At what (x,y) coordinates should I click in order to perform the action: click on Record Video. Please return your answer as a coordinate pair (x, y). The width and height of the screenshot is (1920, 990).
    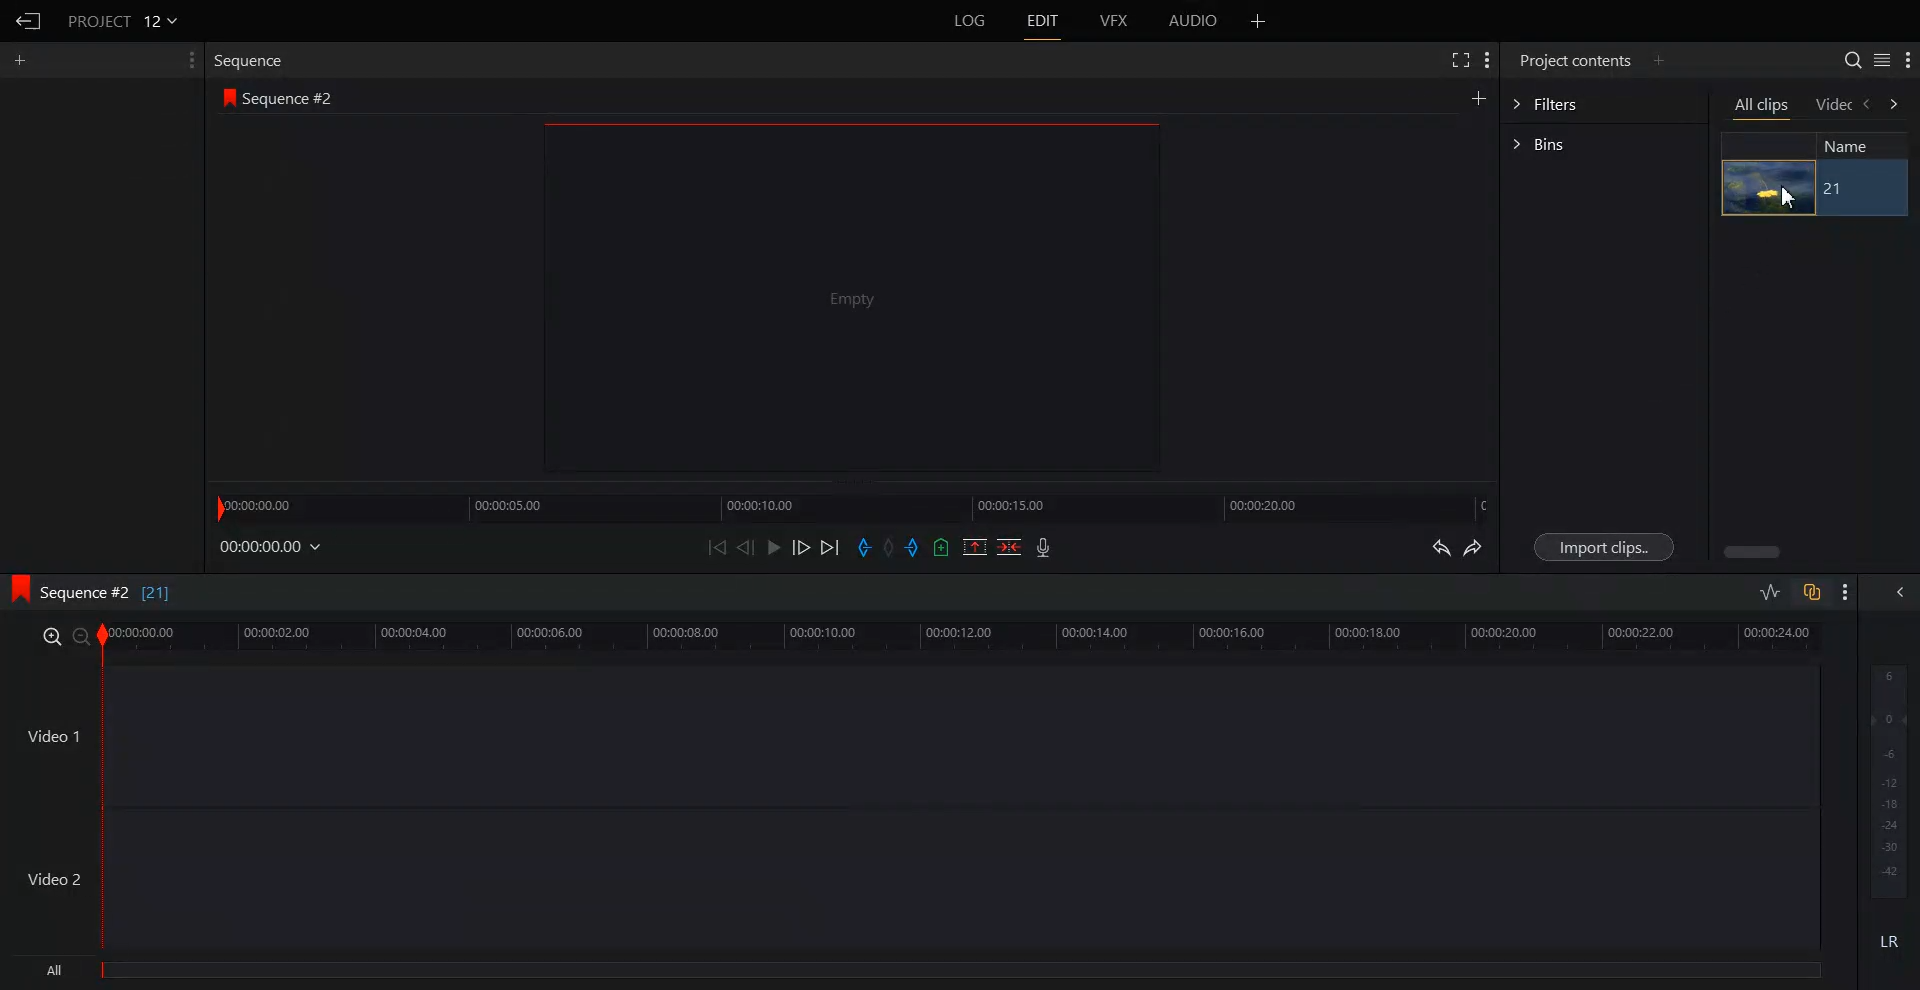
    Looking at the image, I should click on (1044, 547).